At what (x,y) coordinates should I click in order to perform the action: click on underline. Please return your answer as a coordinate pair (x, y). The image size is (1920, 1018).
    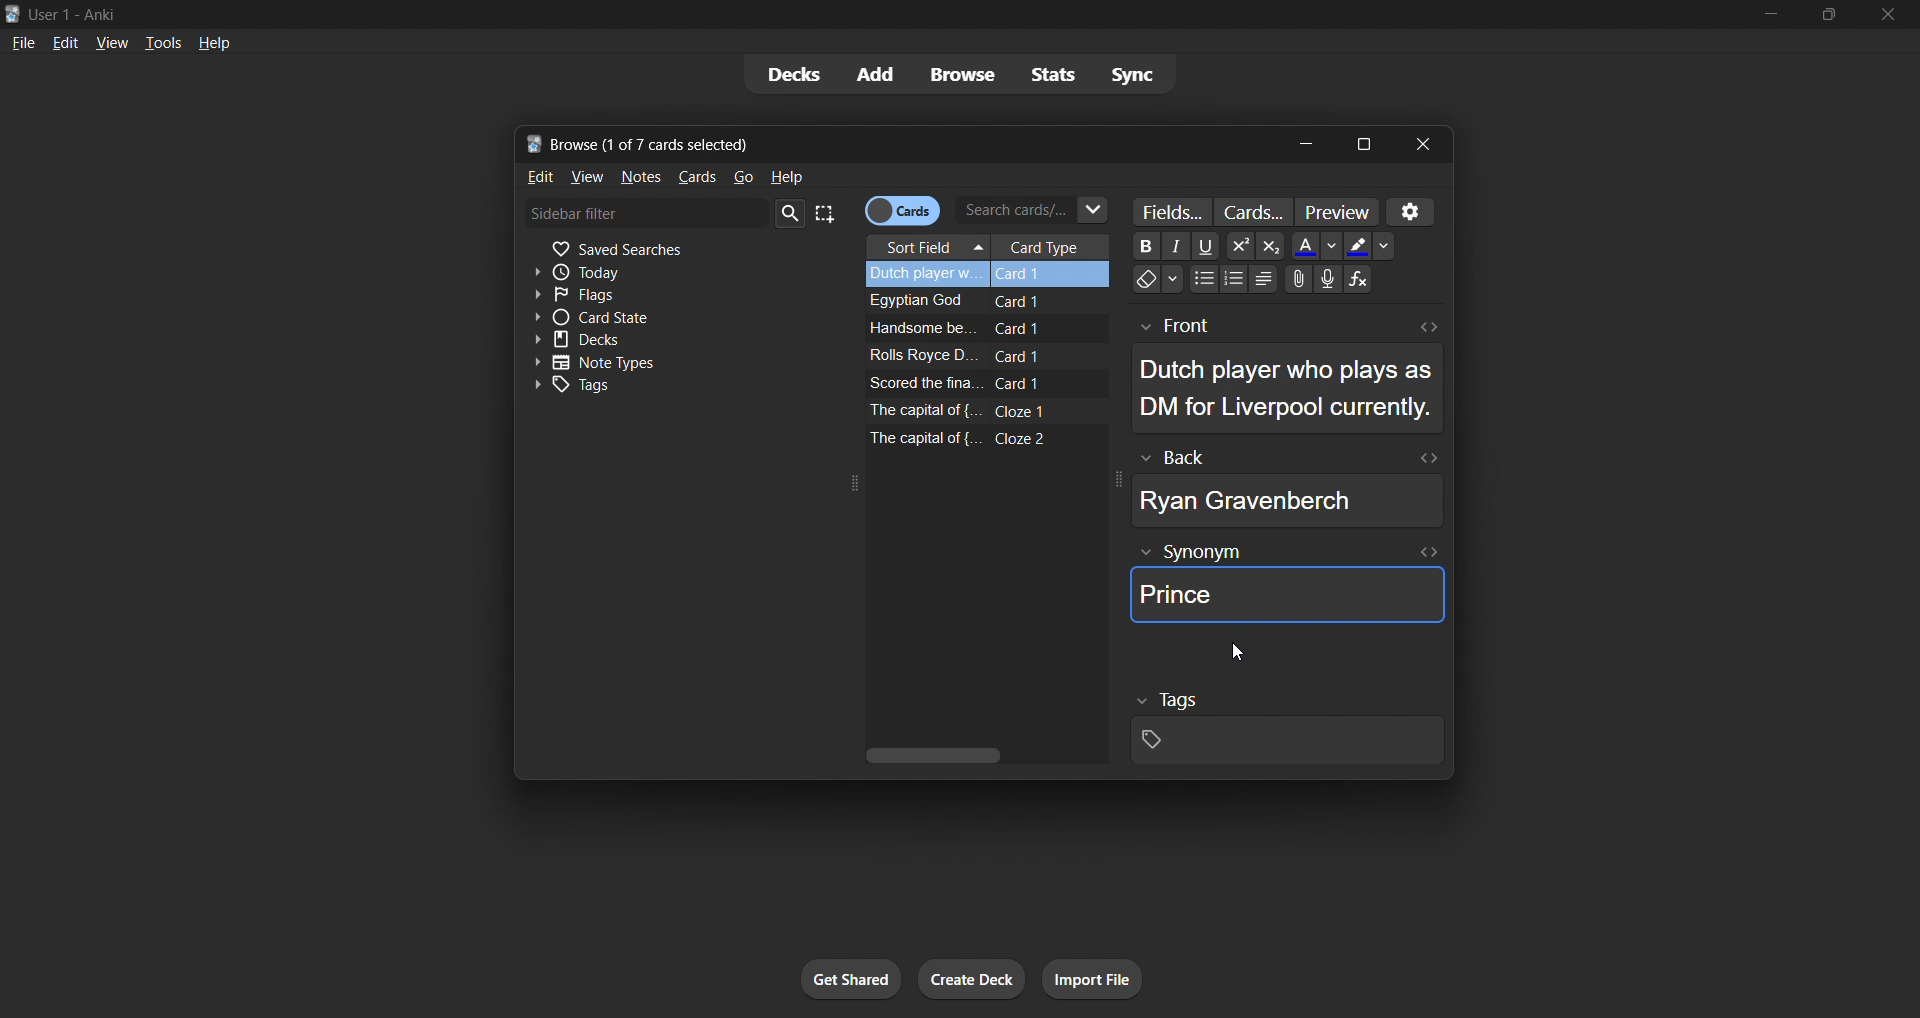
    Looking at the image, I should click on (1206, 246).